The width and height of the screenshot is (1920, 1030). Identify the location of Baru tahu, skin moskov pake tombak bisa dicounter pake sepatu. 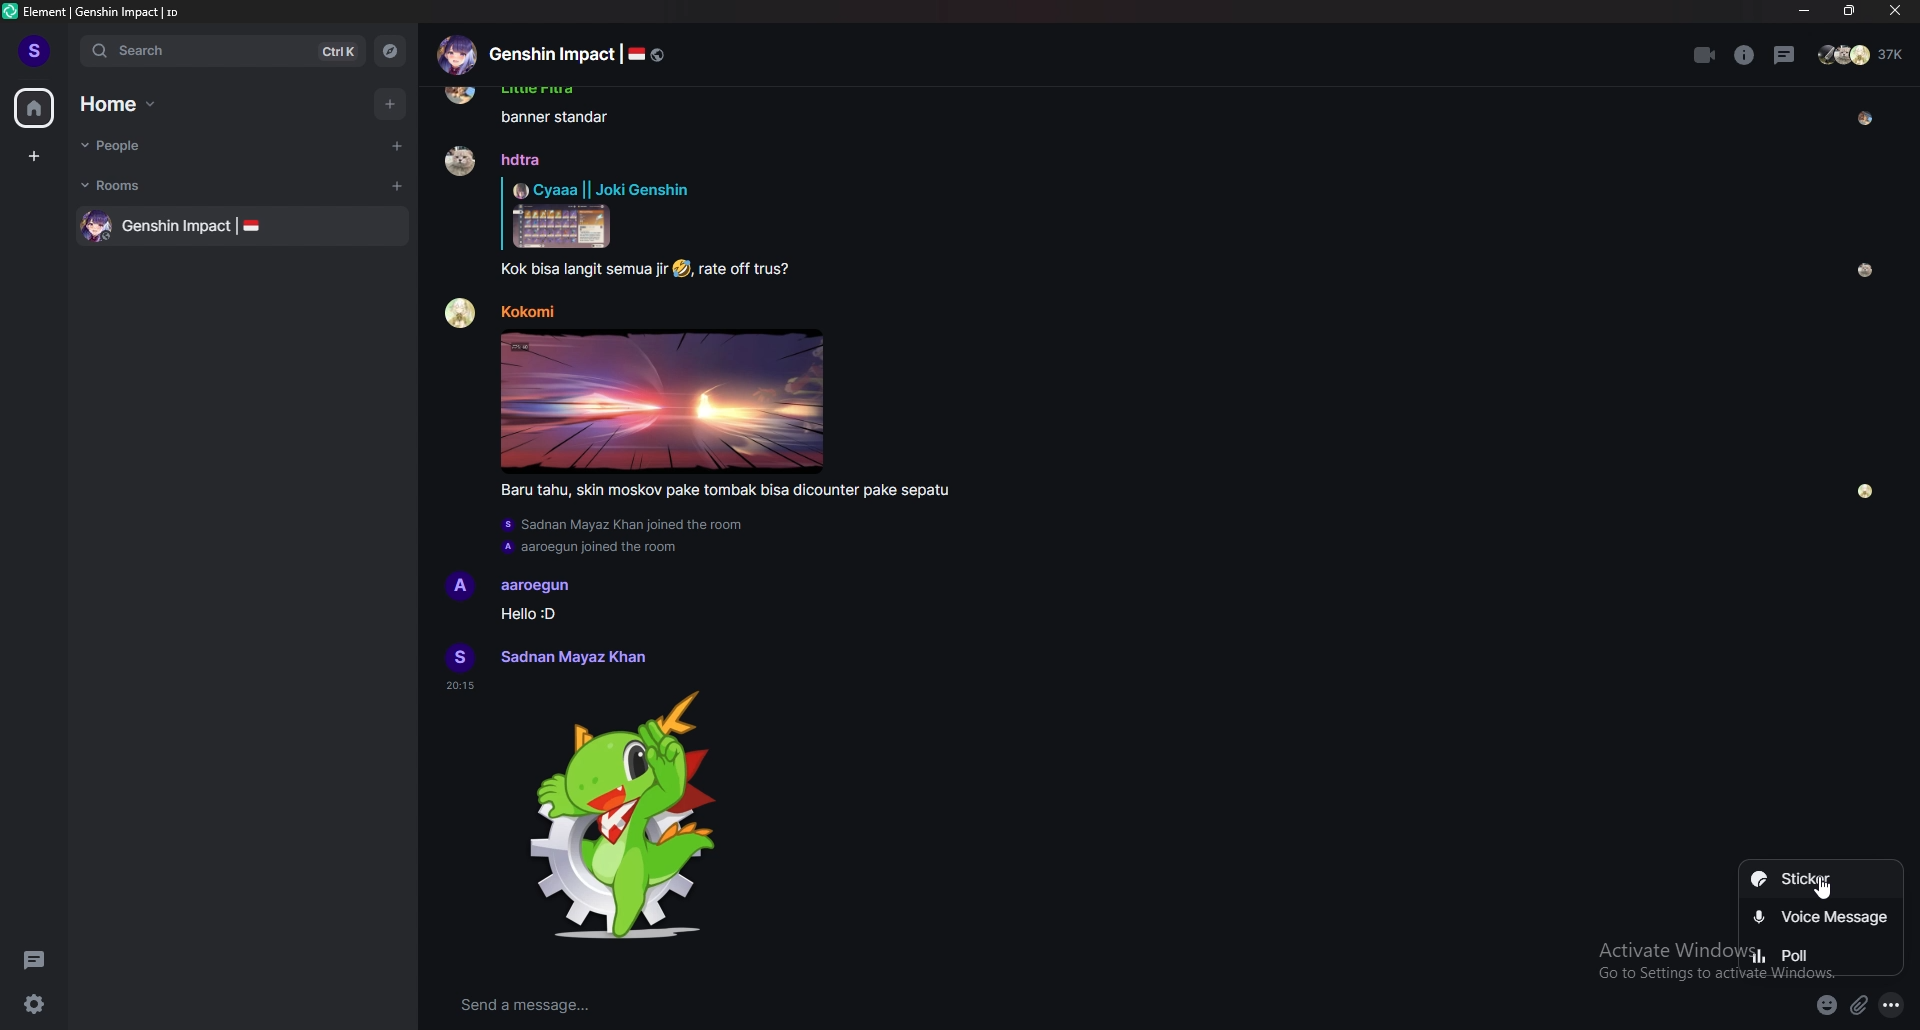
(724, 491).